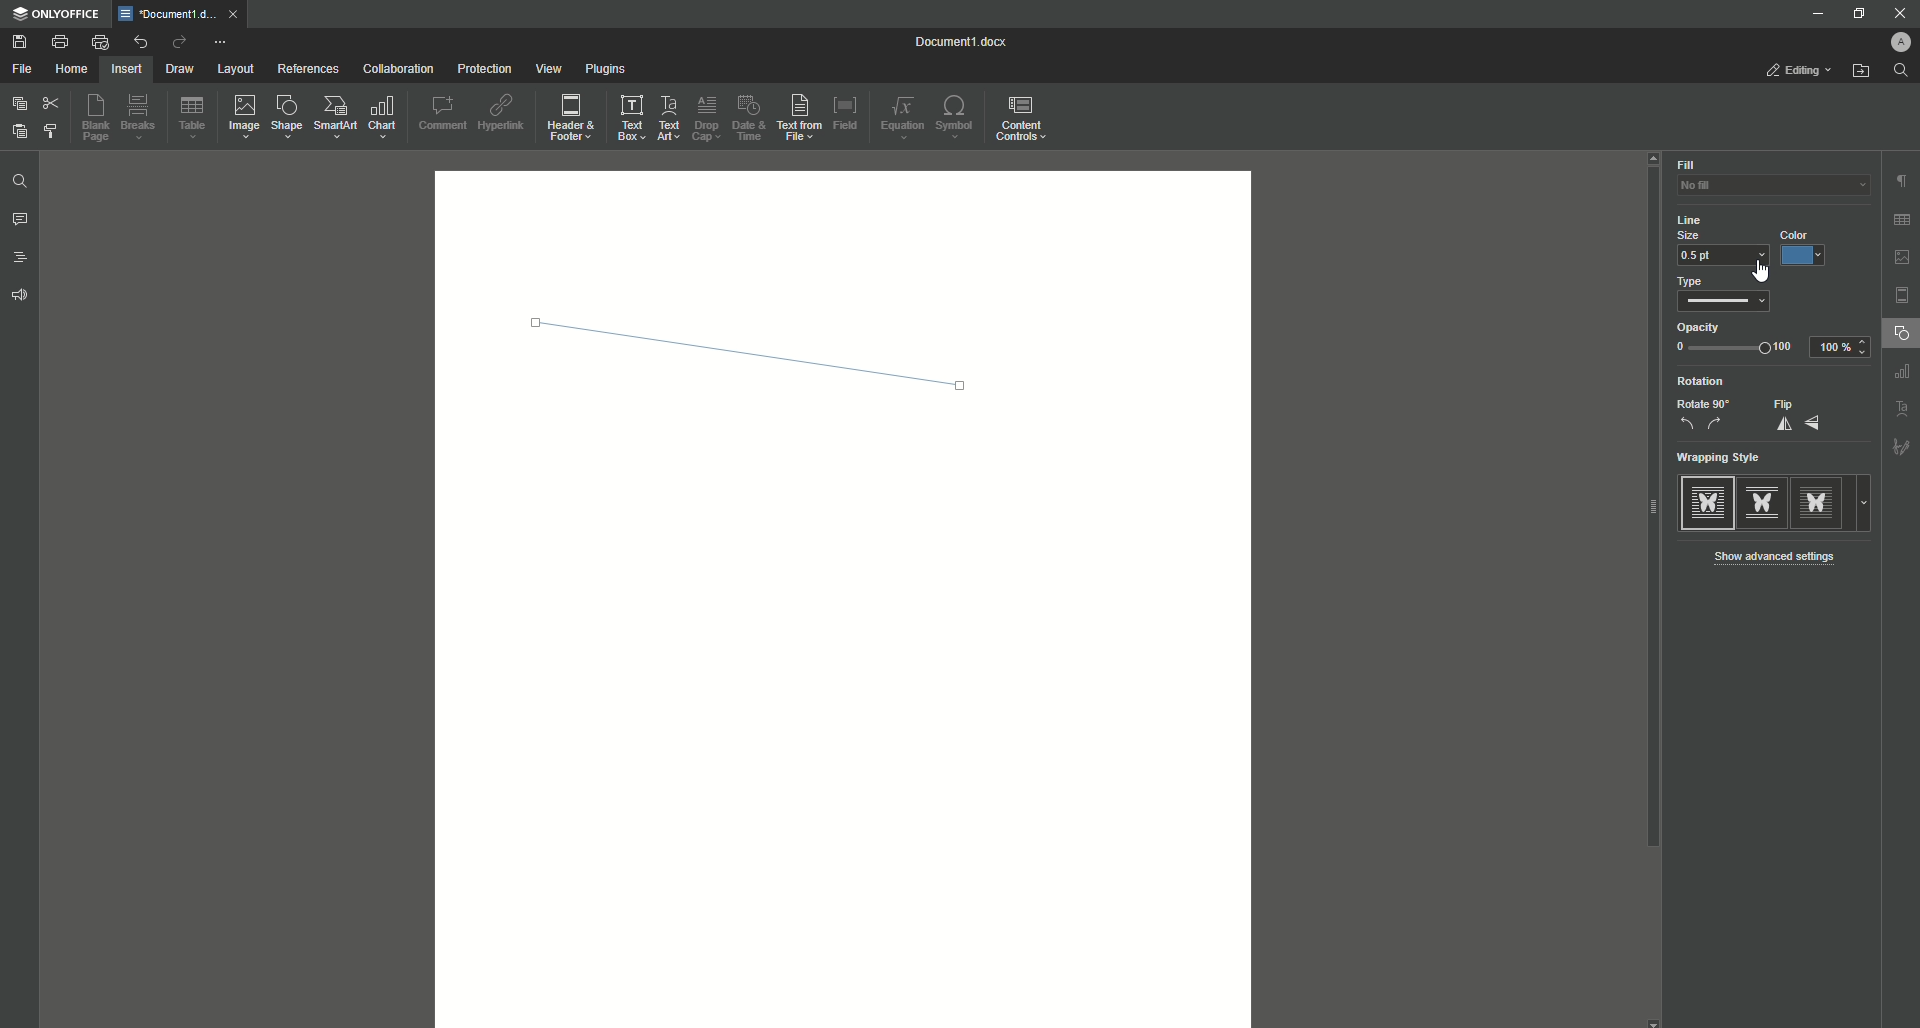  I want to click on picture, so click(1901, 257).